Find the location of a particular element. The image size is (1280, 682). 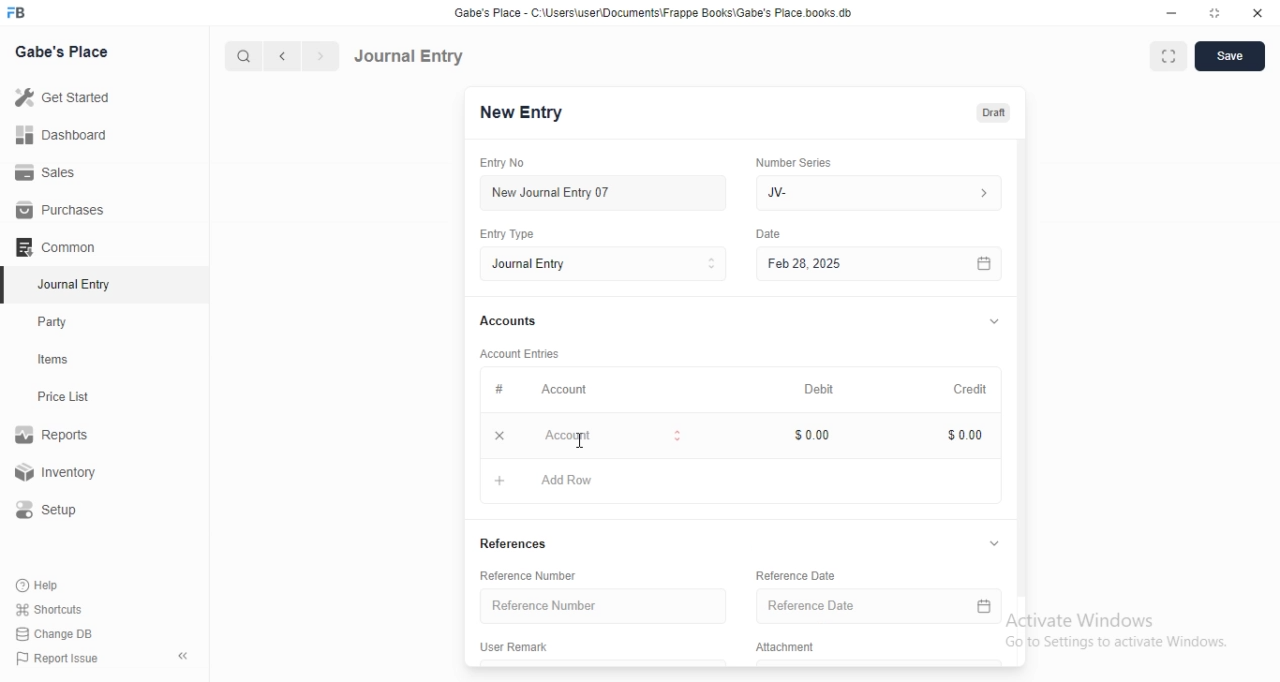

minimize is located at coordinates (1172, 13).